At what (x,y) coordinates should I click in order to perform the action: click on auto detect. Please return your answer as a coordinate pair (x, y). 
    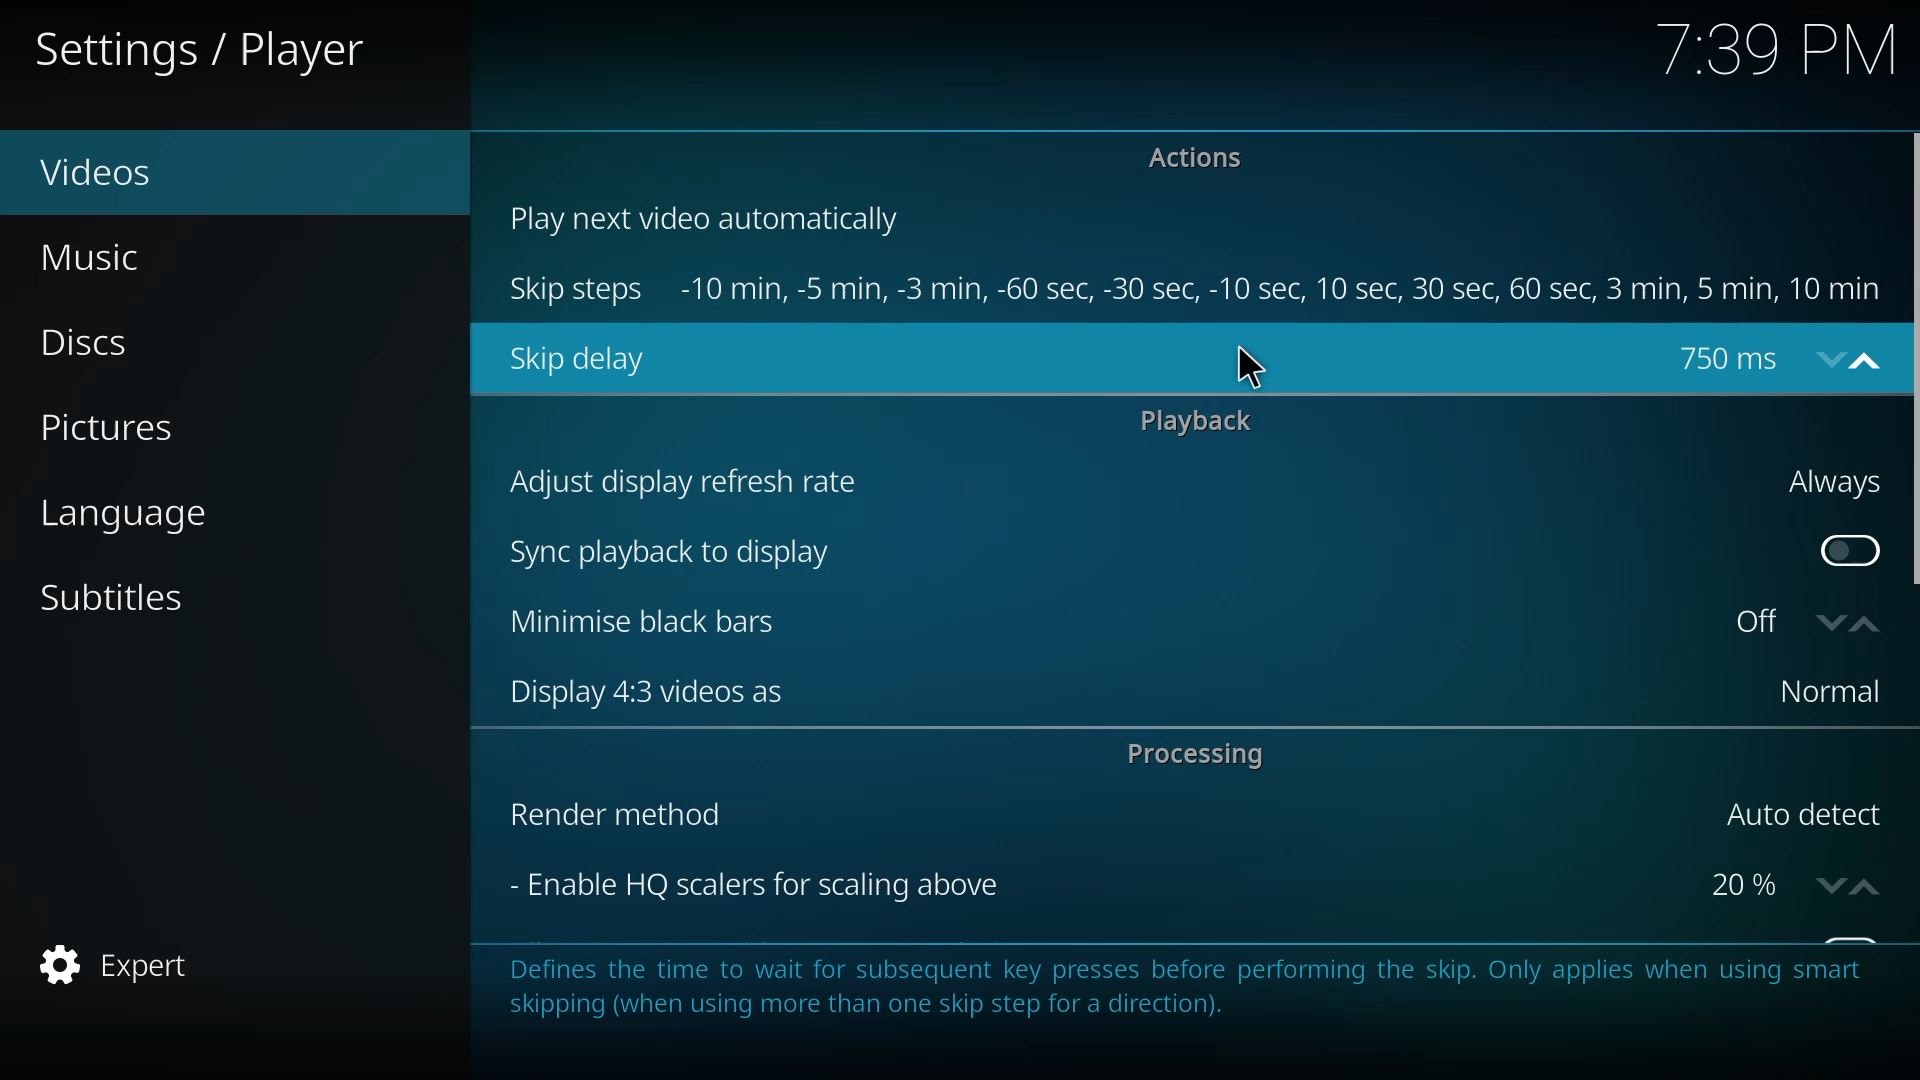
    Looking at the image, I should click on (1798, 815).